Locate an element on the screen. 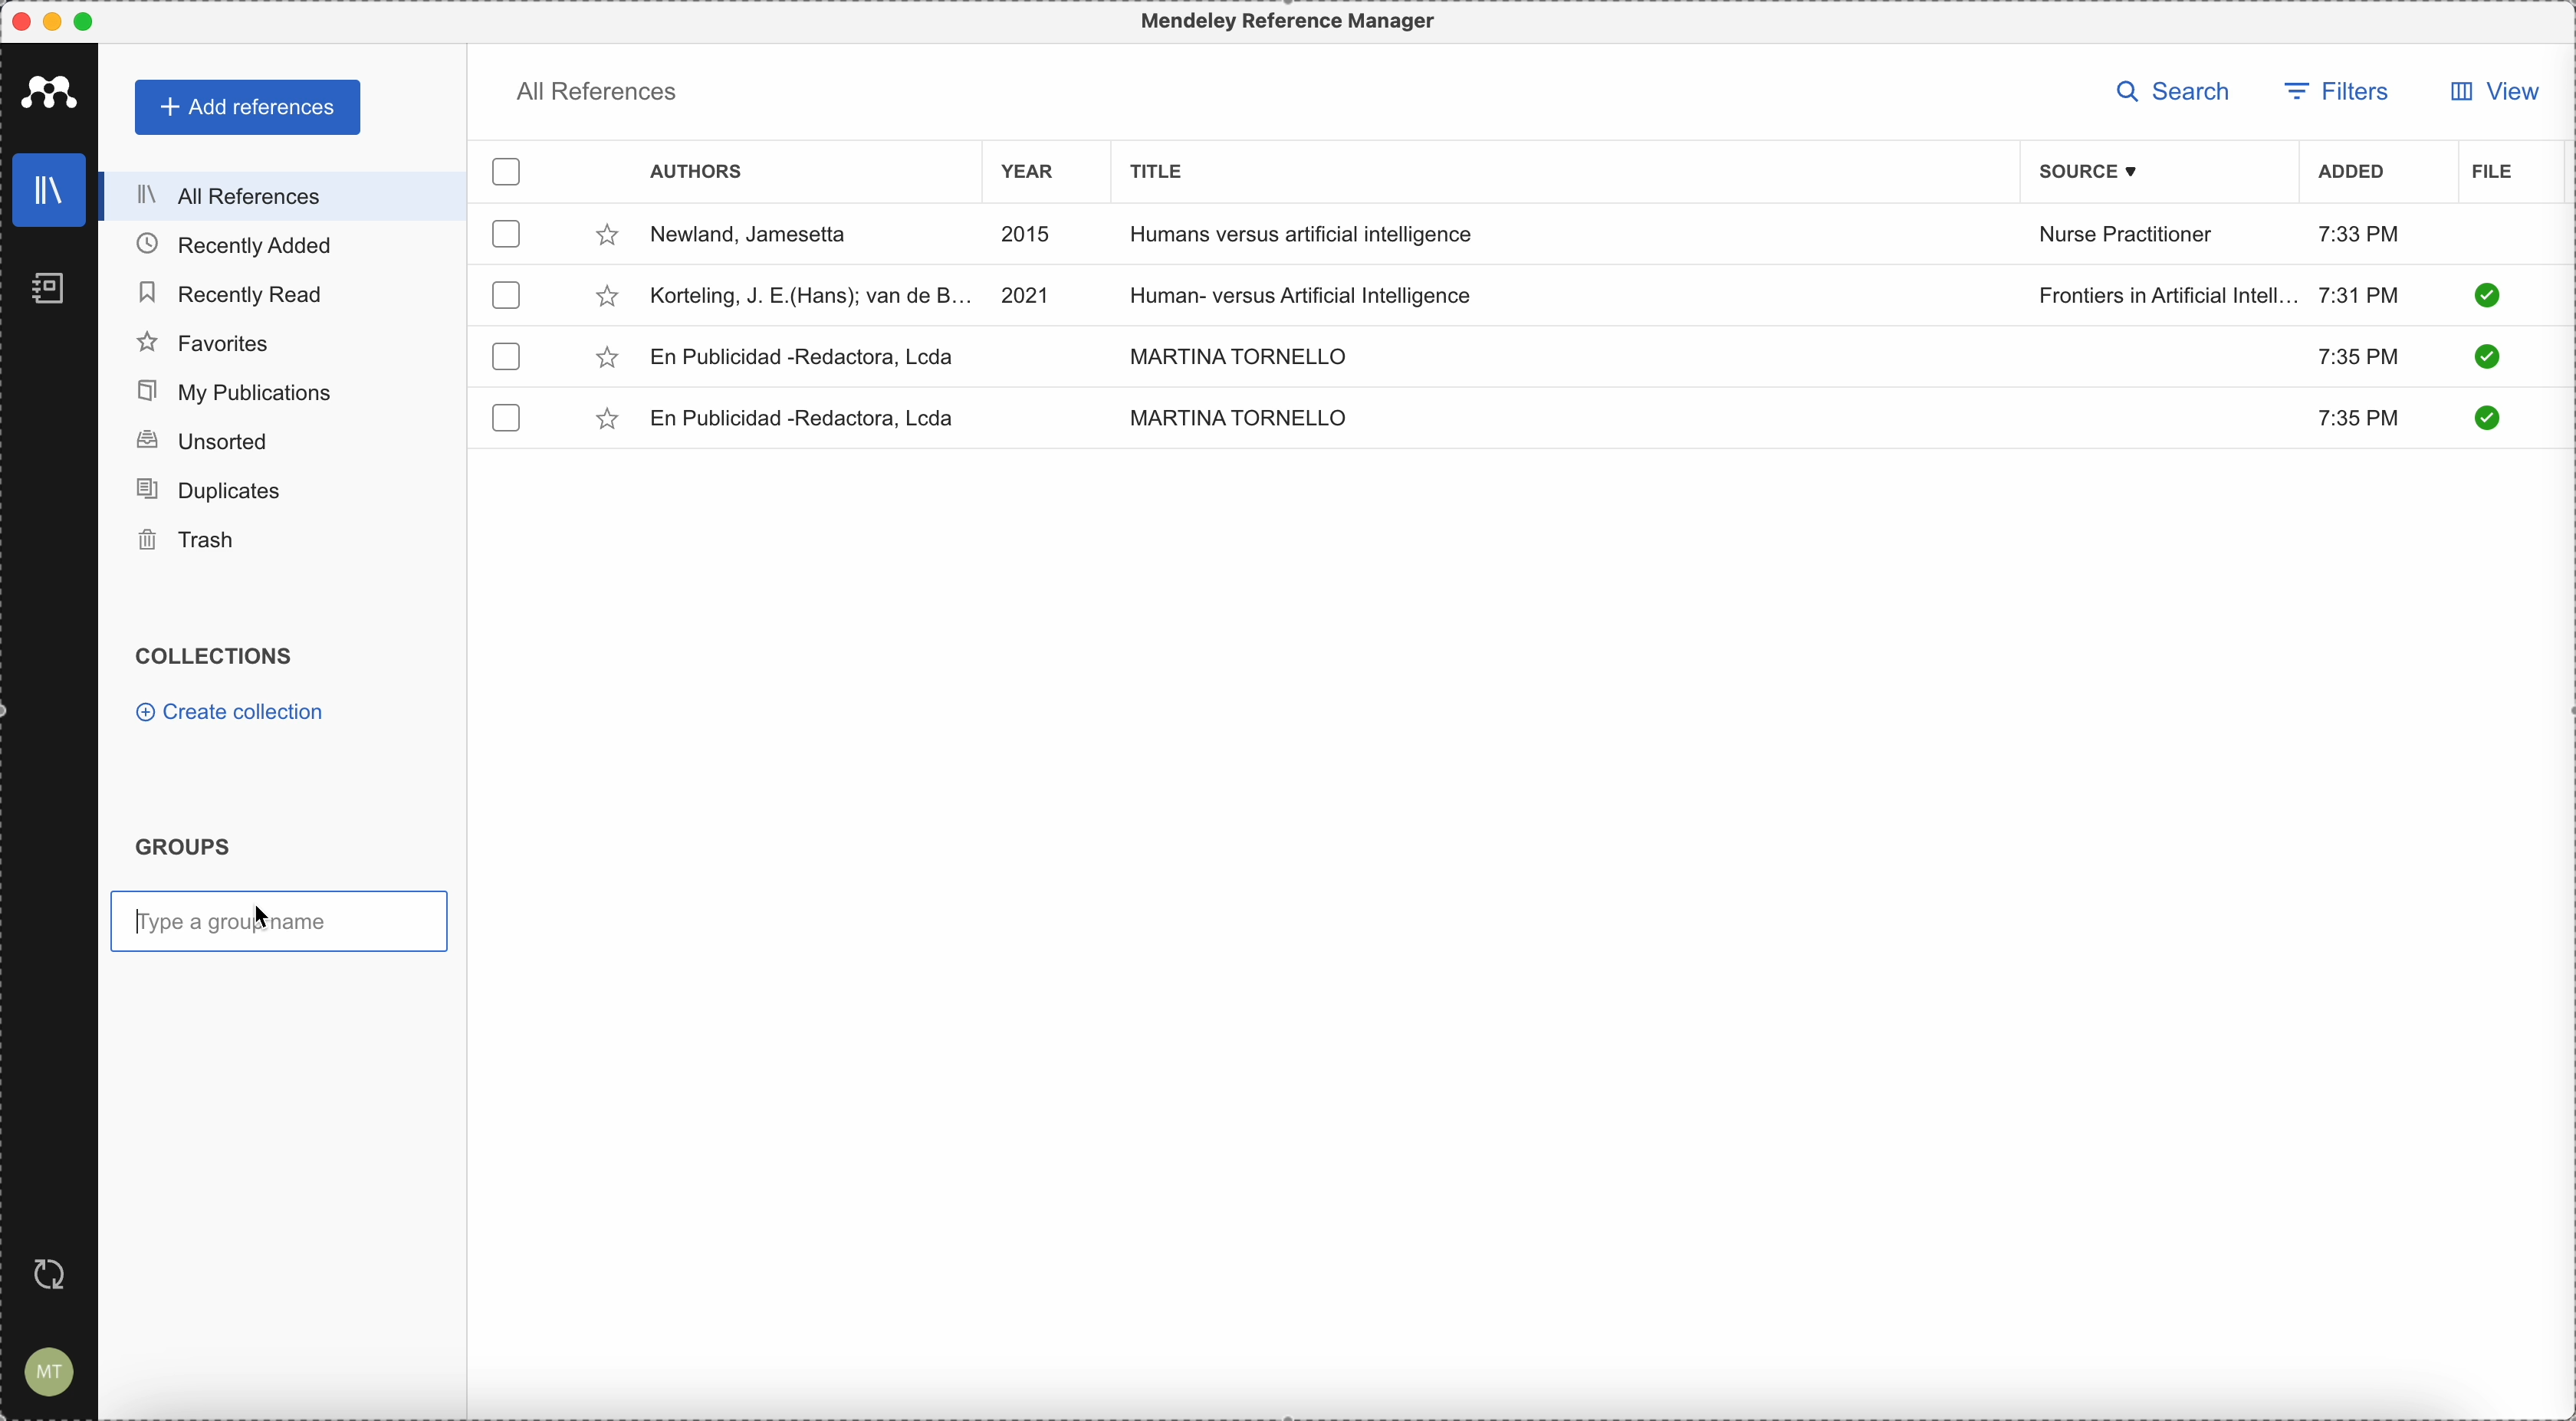 The height and width of the screenshot is (1421, 2576). Frontiers in Artificial Intelligence is located at coordinates (2167, 295).